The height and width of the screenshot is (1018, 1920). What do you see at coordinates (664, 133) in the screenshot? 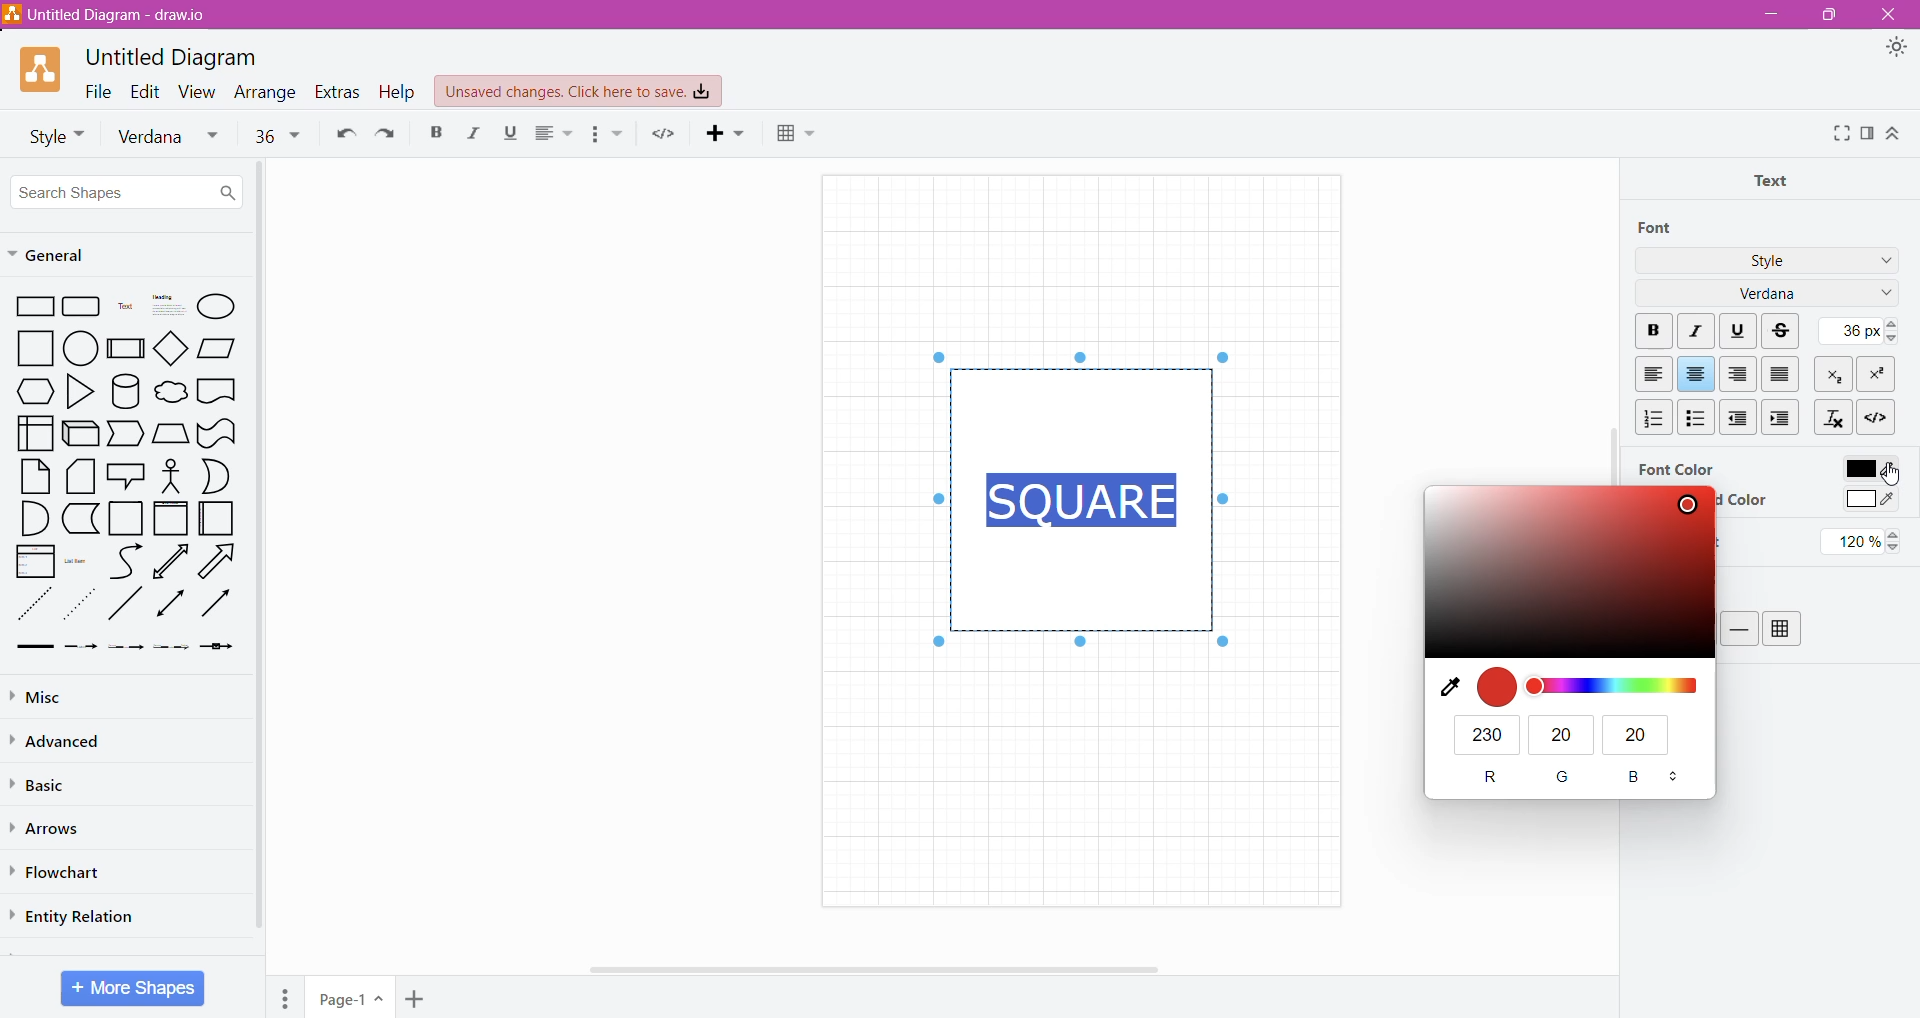
I see `HTML` at bounding box center [664, 133].